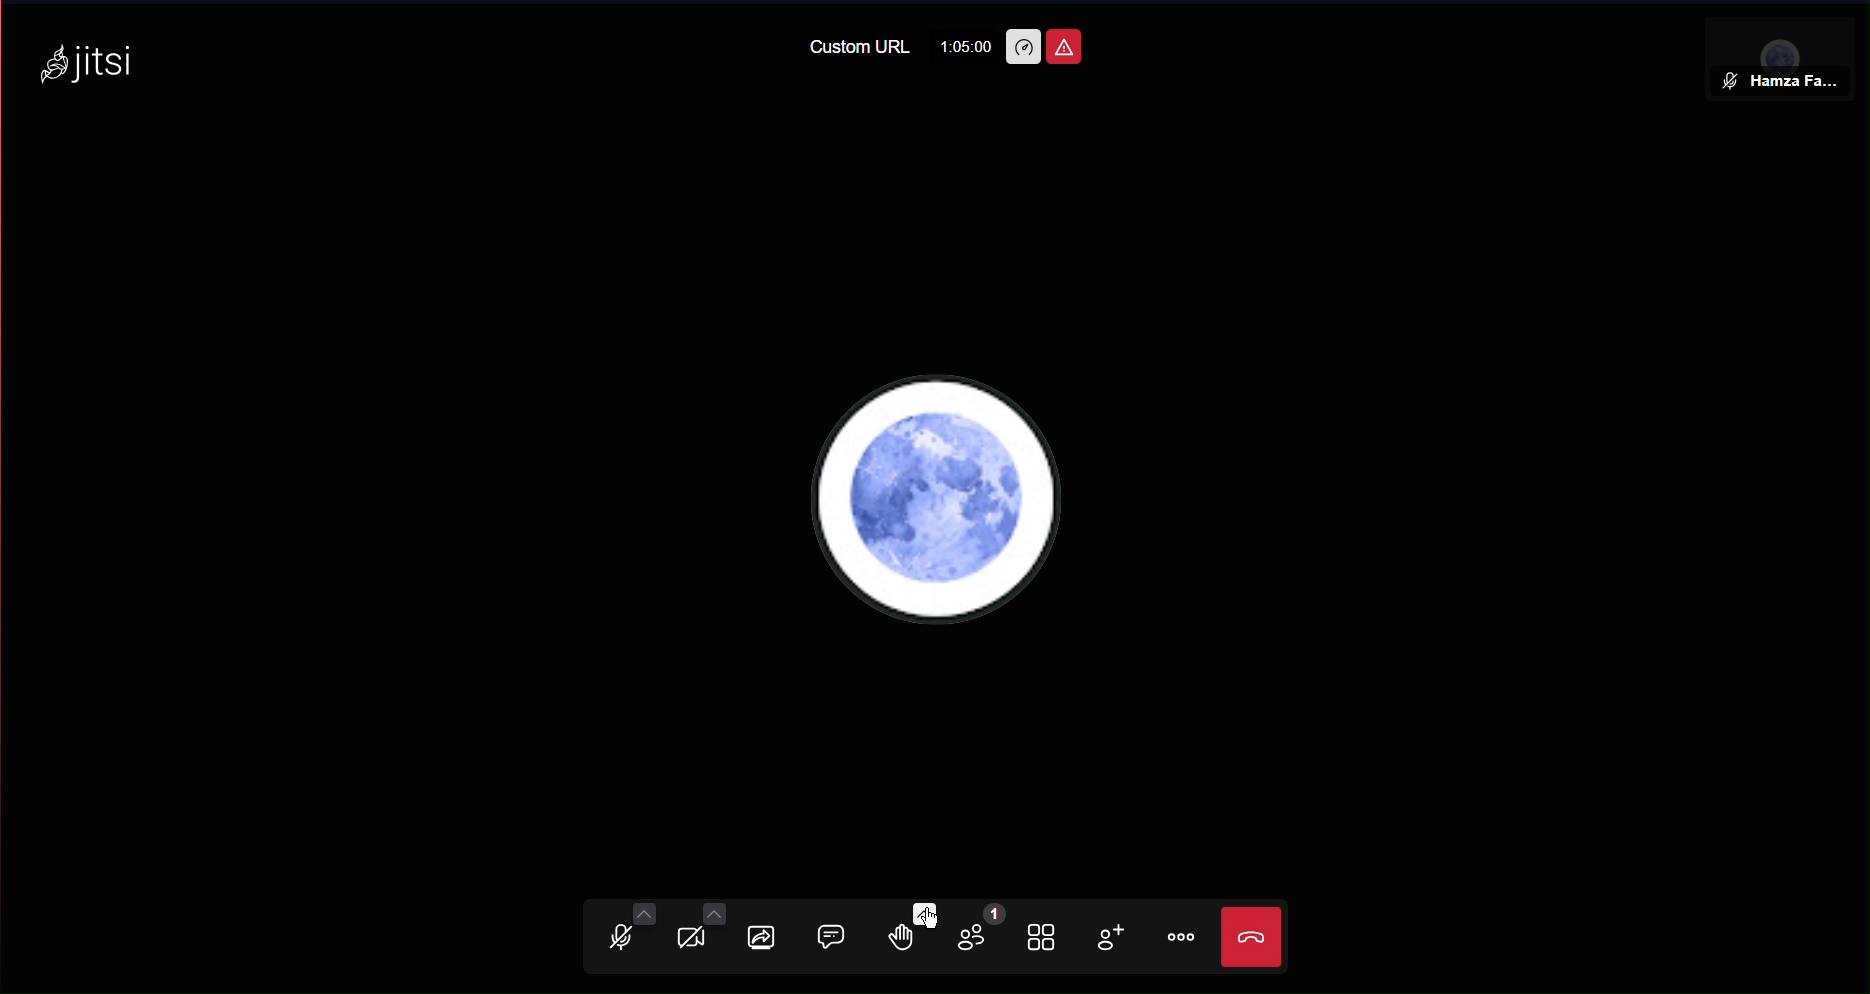 The image size is (1870, 994). What do you see at coordinates (94, 59) in the screenshot?
I see `Jitsi` at bounding box center [94, 59].